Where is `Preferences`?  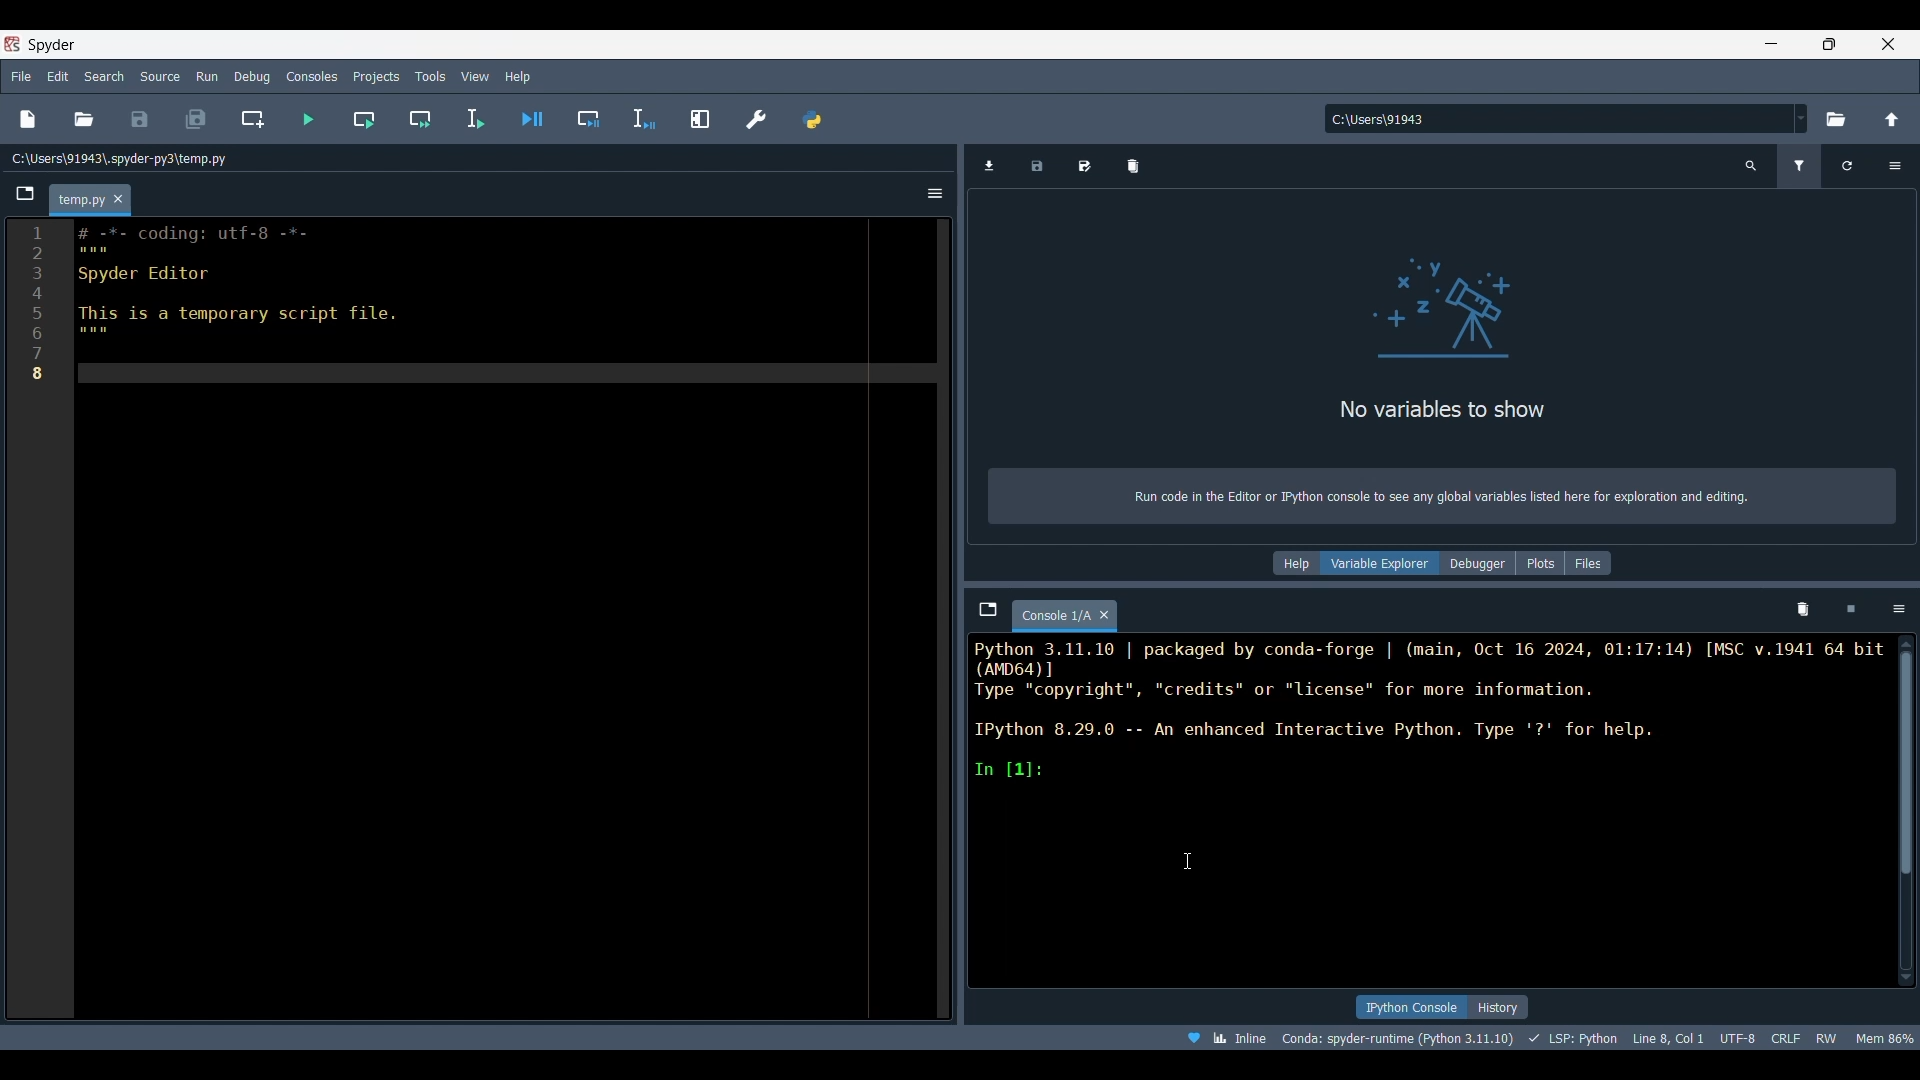
Preferences is located at coordinates (757, 119).